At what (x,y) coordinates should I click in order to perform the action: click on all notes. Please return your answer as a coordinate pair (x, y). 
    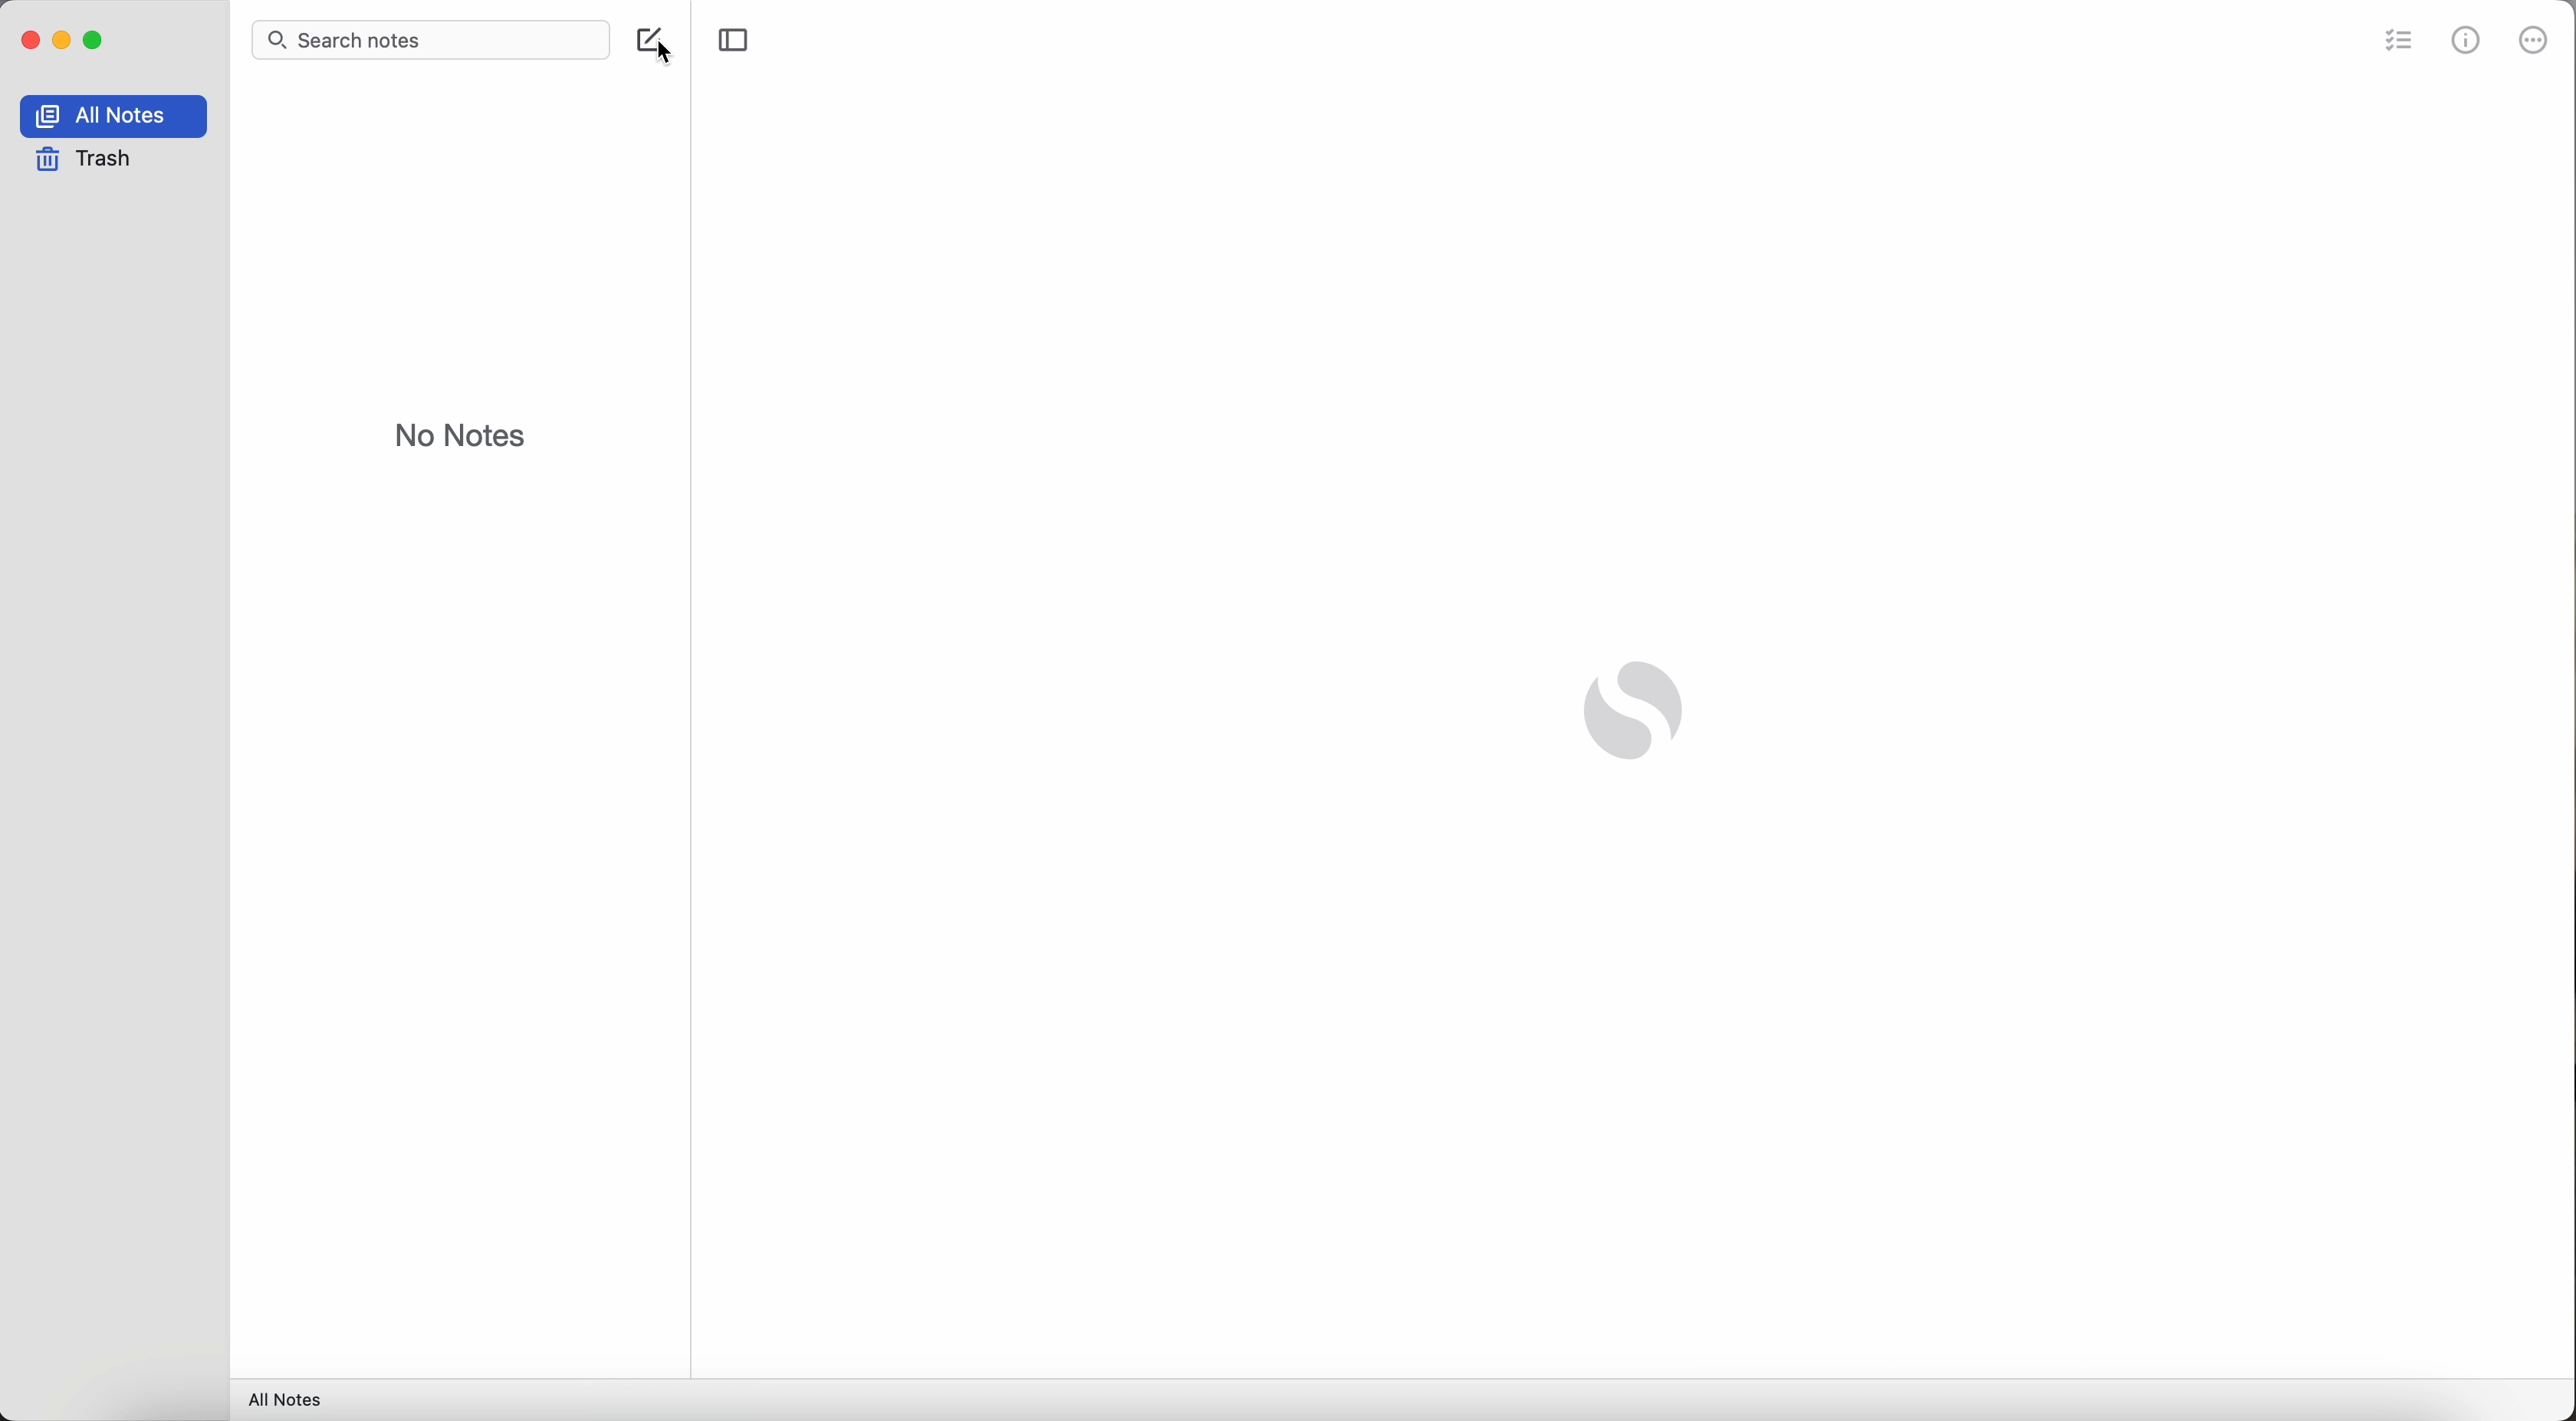
    Looking at the image, I should click on (288, 1400).